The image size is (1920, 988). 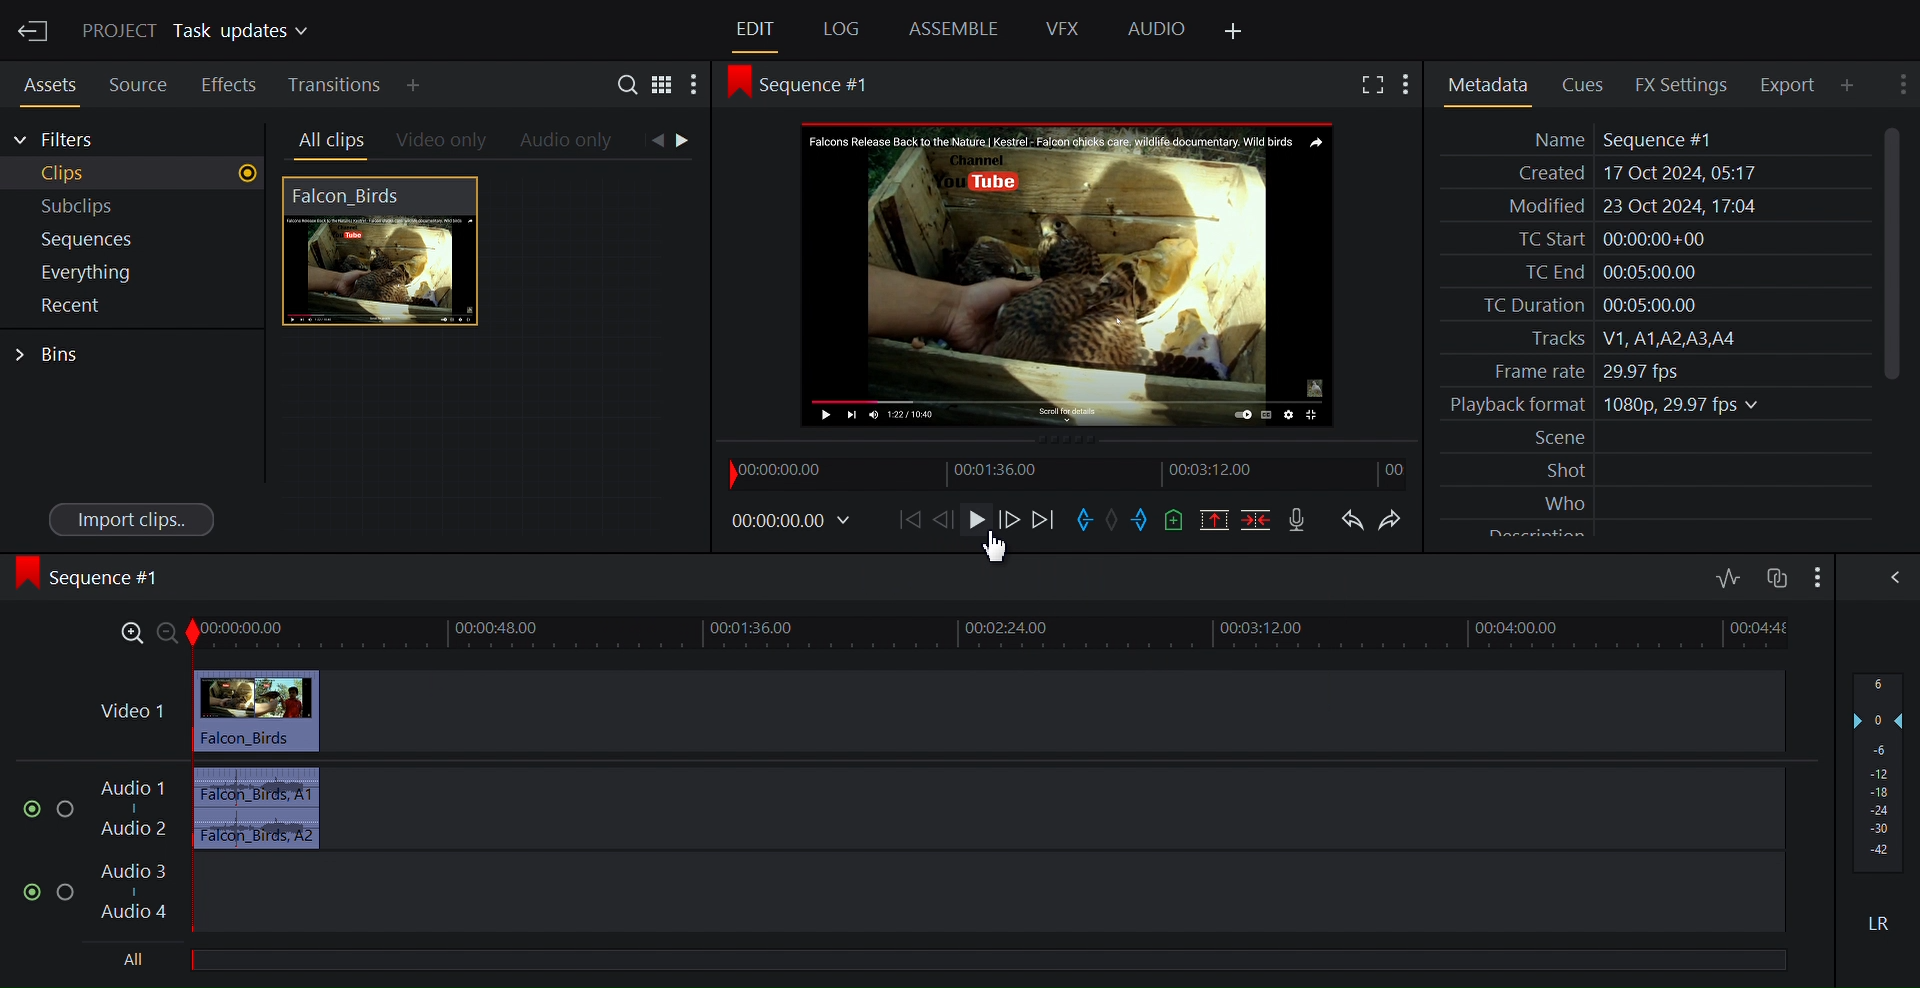 What do you see at coordinates (1815, 576) in the screenshot?
I see `Show/Hide audio full mix` at bounding box center [1815, 576].